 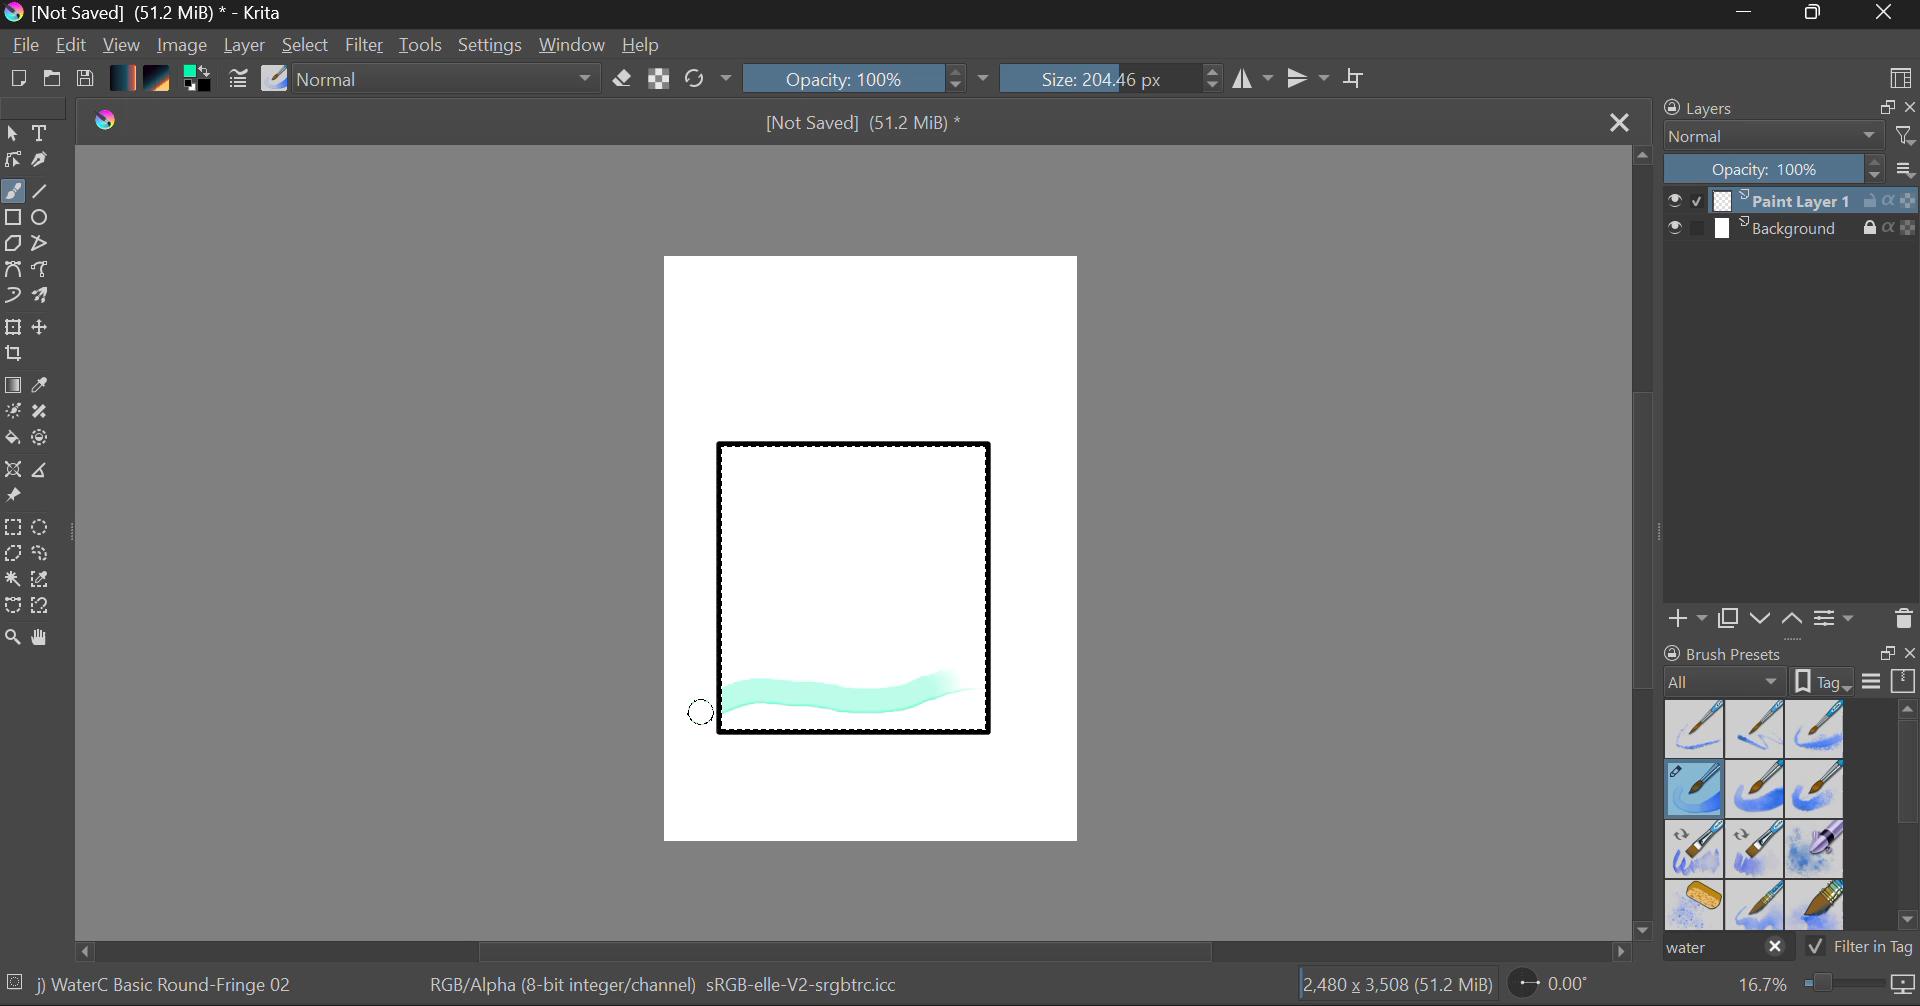 What do you see at coordinates (12, 441) in the screenshot?
I see `Fill` at bounding box center [12, 441].